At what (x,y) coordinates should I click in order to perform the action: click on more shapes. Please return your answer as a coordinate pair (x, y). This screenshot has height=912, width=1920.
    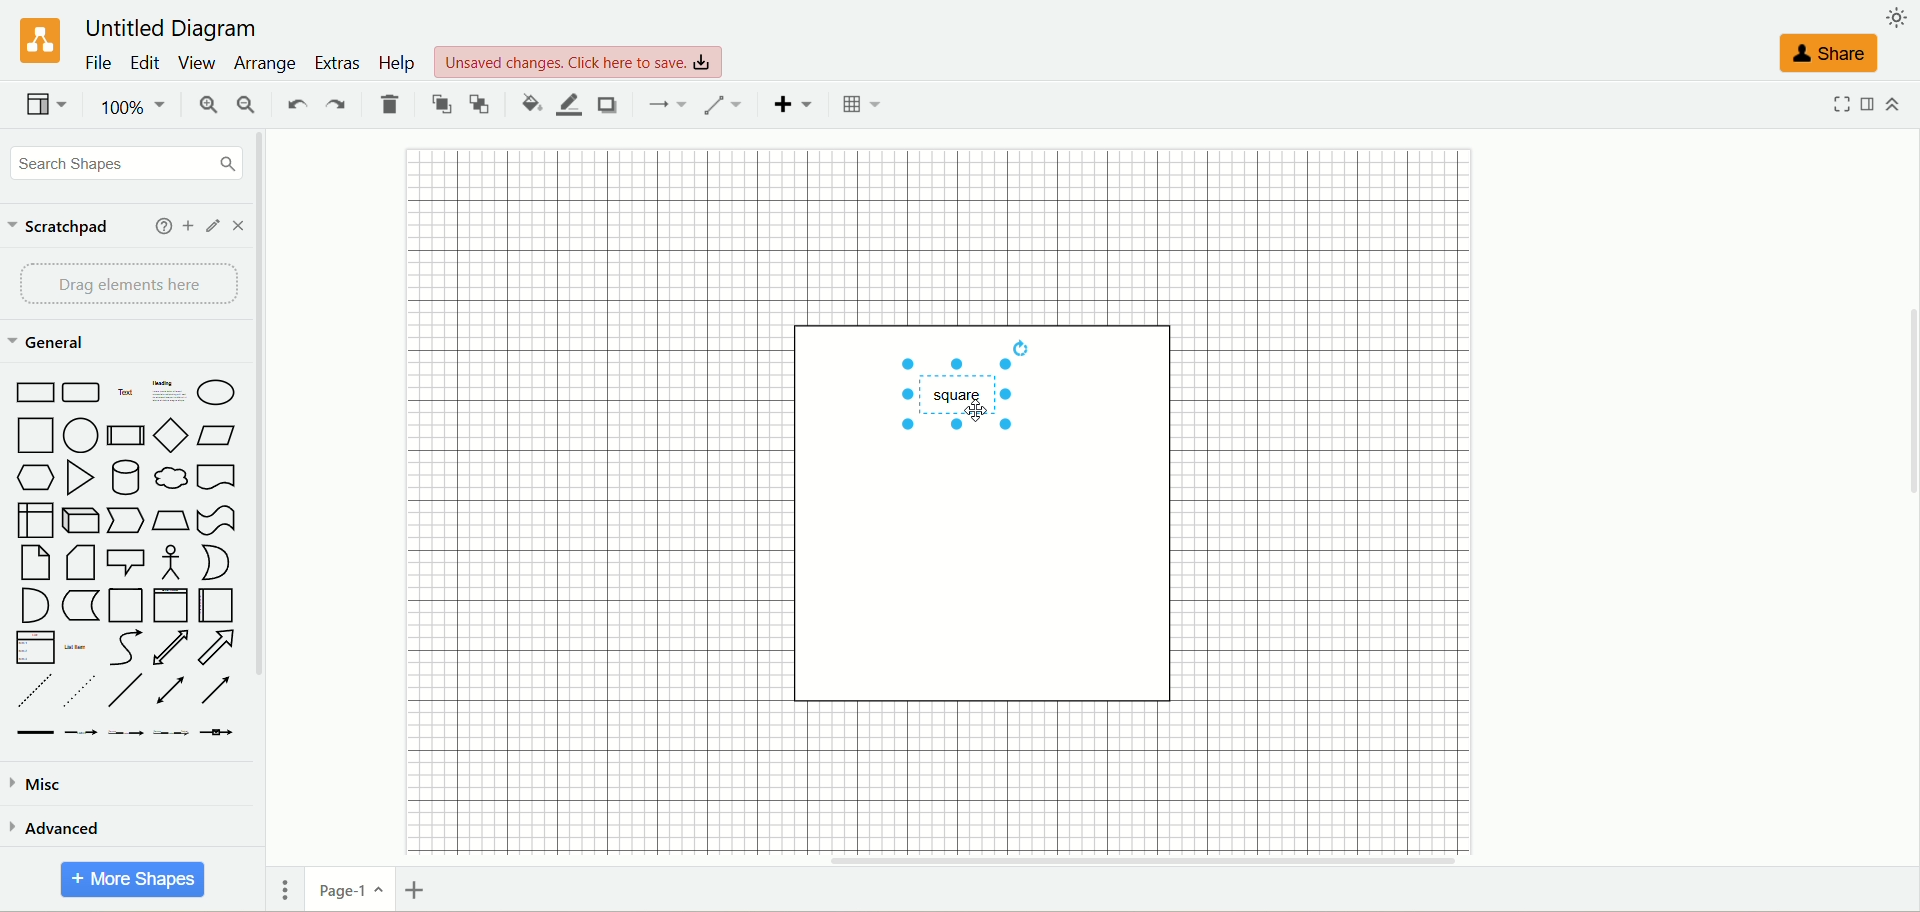
    Looking at the image, I should click on (135, 881).